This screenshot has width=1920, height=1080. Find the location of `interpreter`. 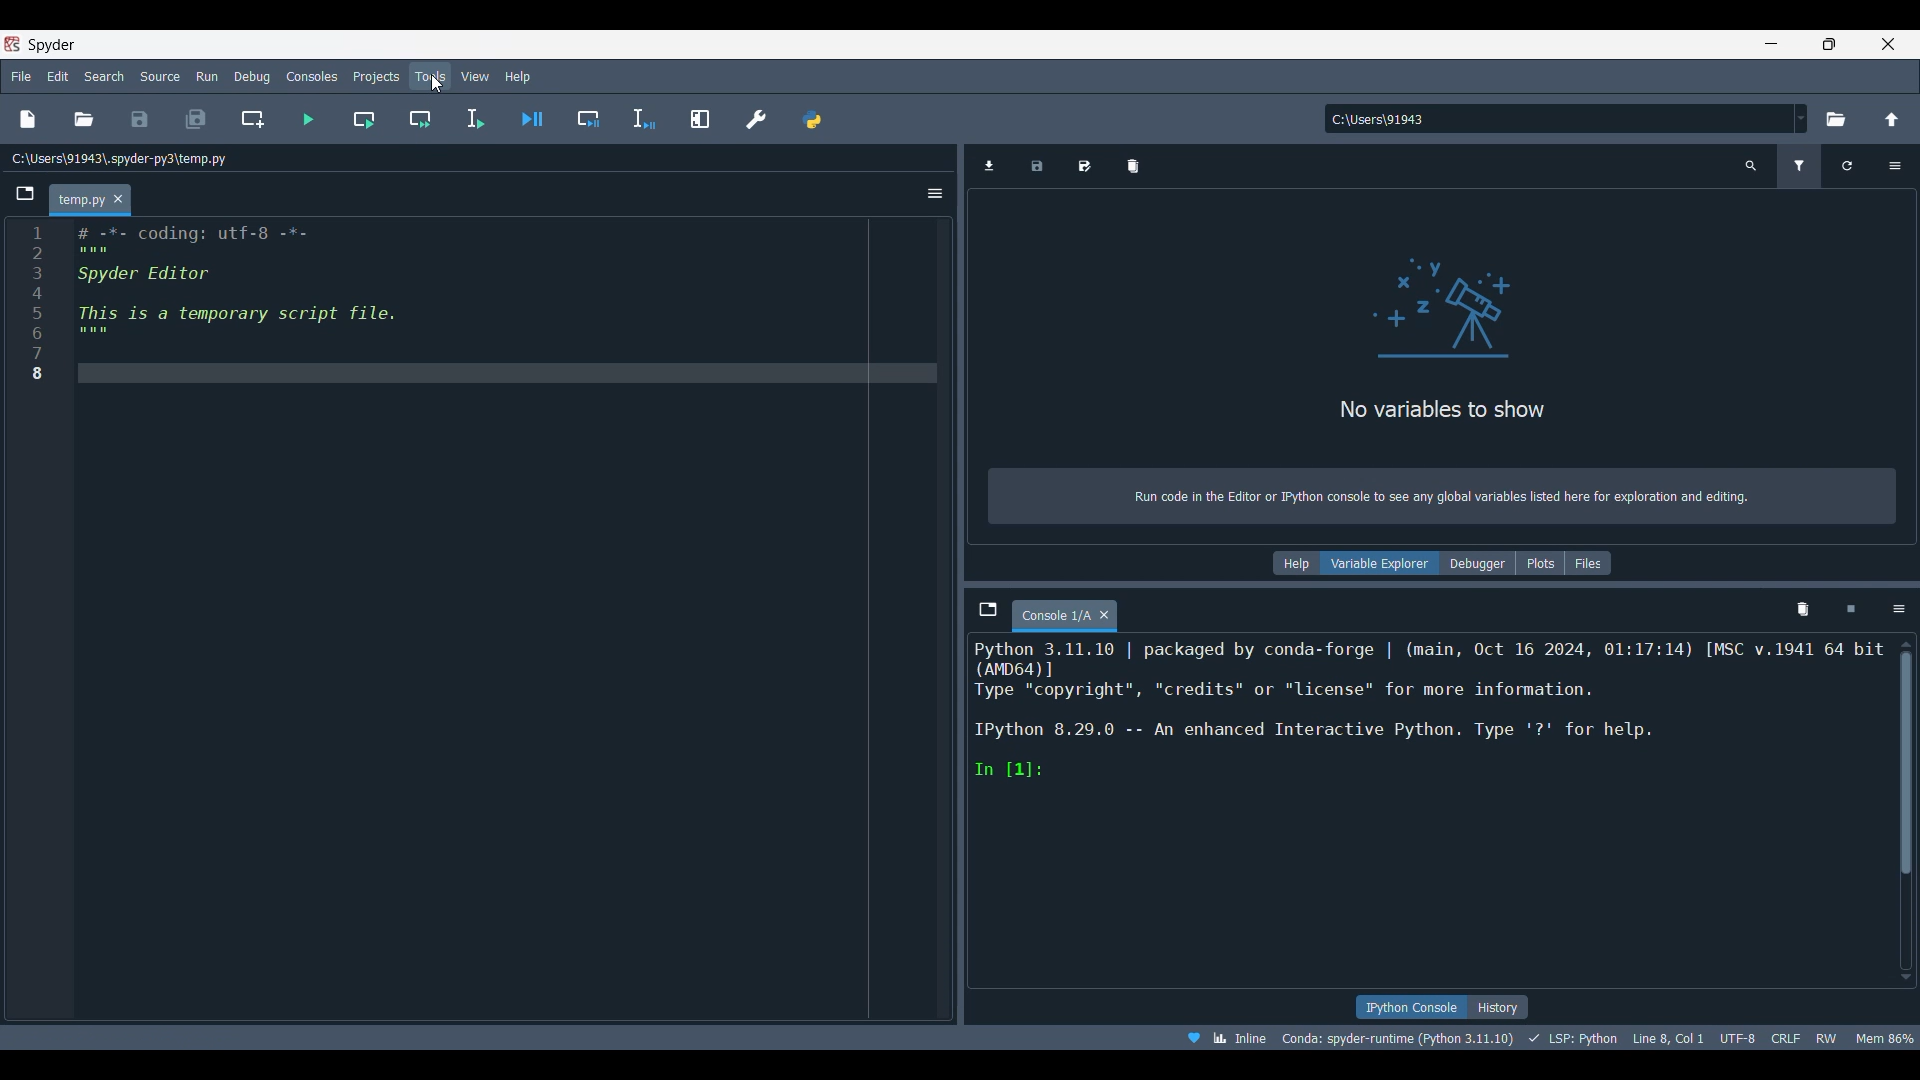

interpreter is located at coordinates (1399, 1038).